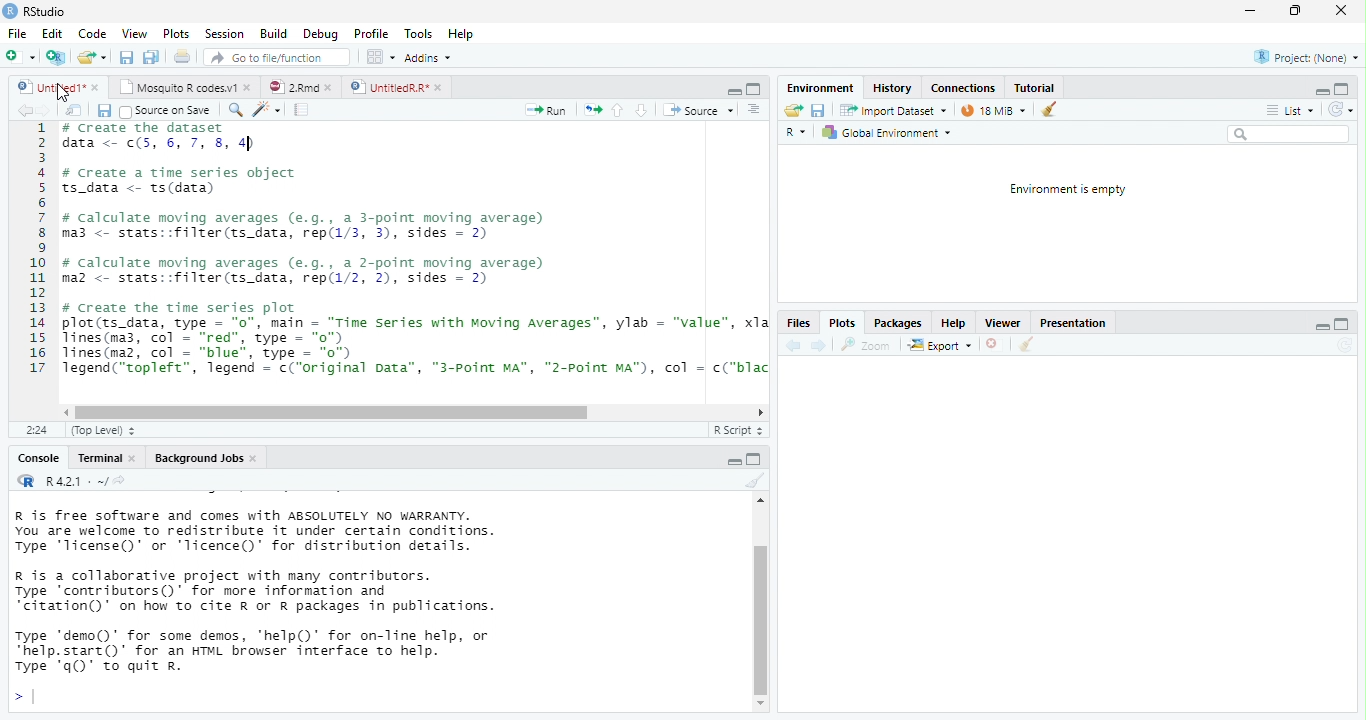  Describe the element at coordinates (892, 87) in the screenshot. I see `History` at that location.